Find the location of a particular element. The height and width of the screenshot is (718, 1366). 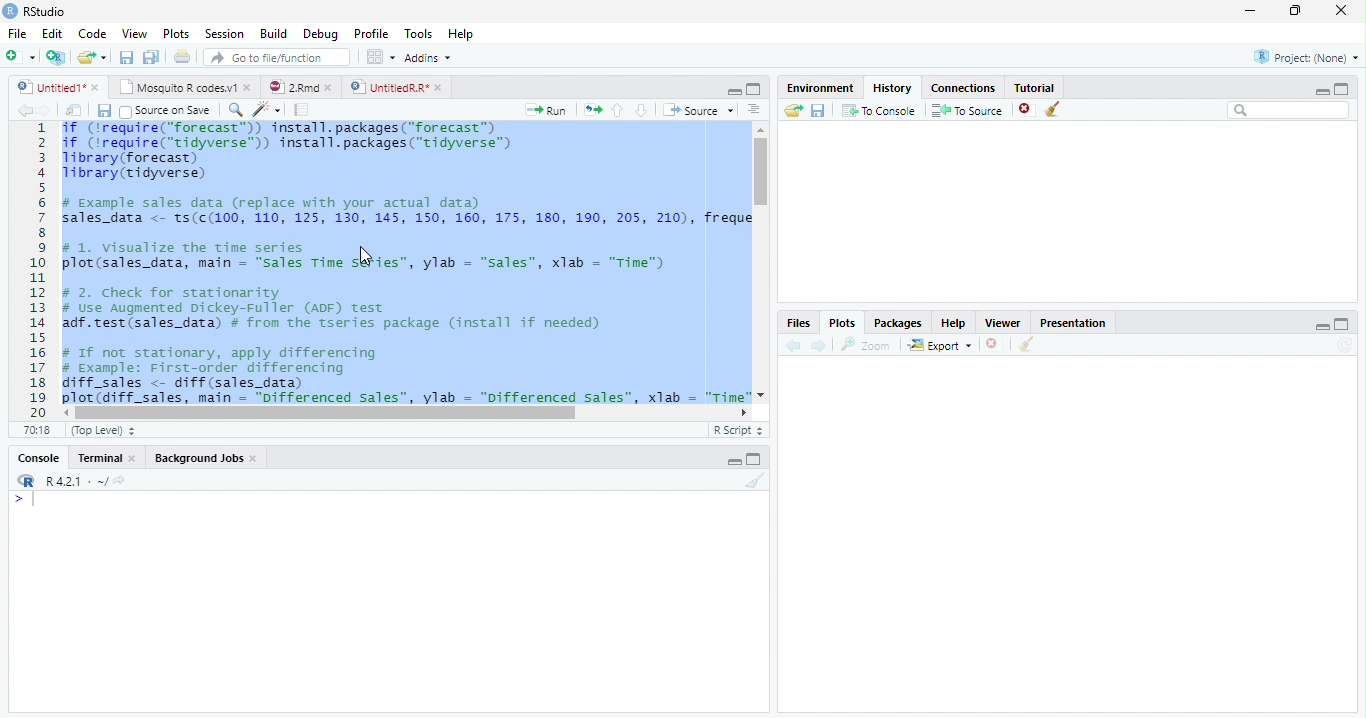

Plots is located at coordinates (175, 32).